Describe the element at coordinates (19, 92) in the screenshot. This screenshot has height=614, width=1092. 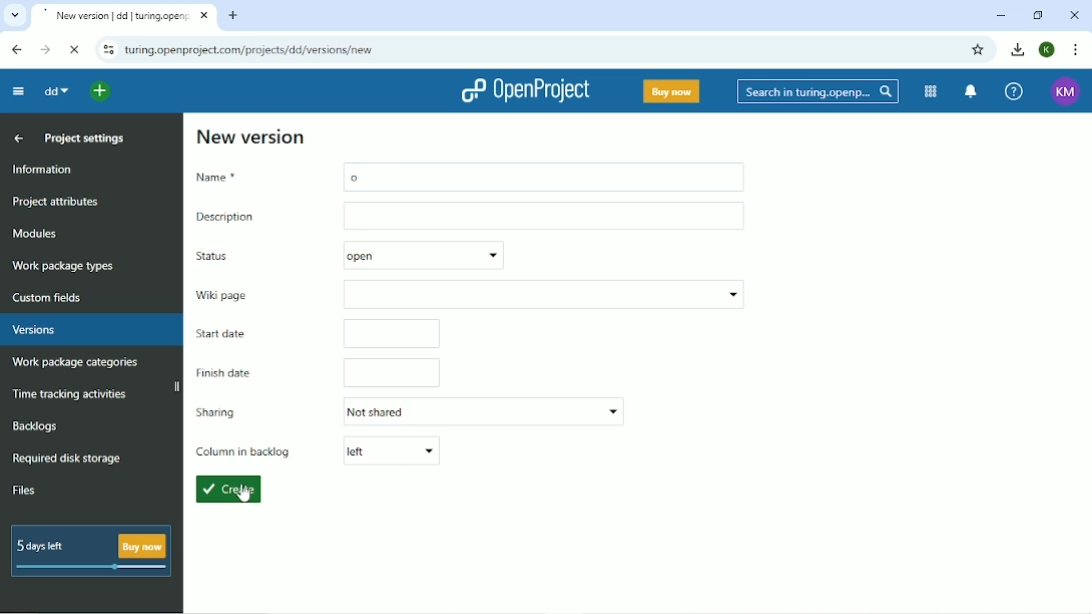
I see `Collapse project menu` at that location.